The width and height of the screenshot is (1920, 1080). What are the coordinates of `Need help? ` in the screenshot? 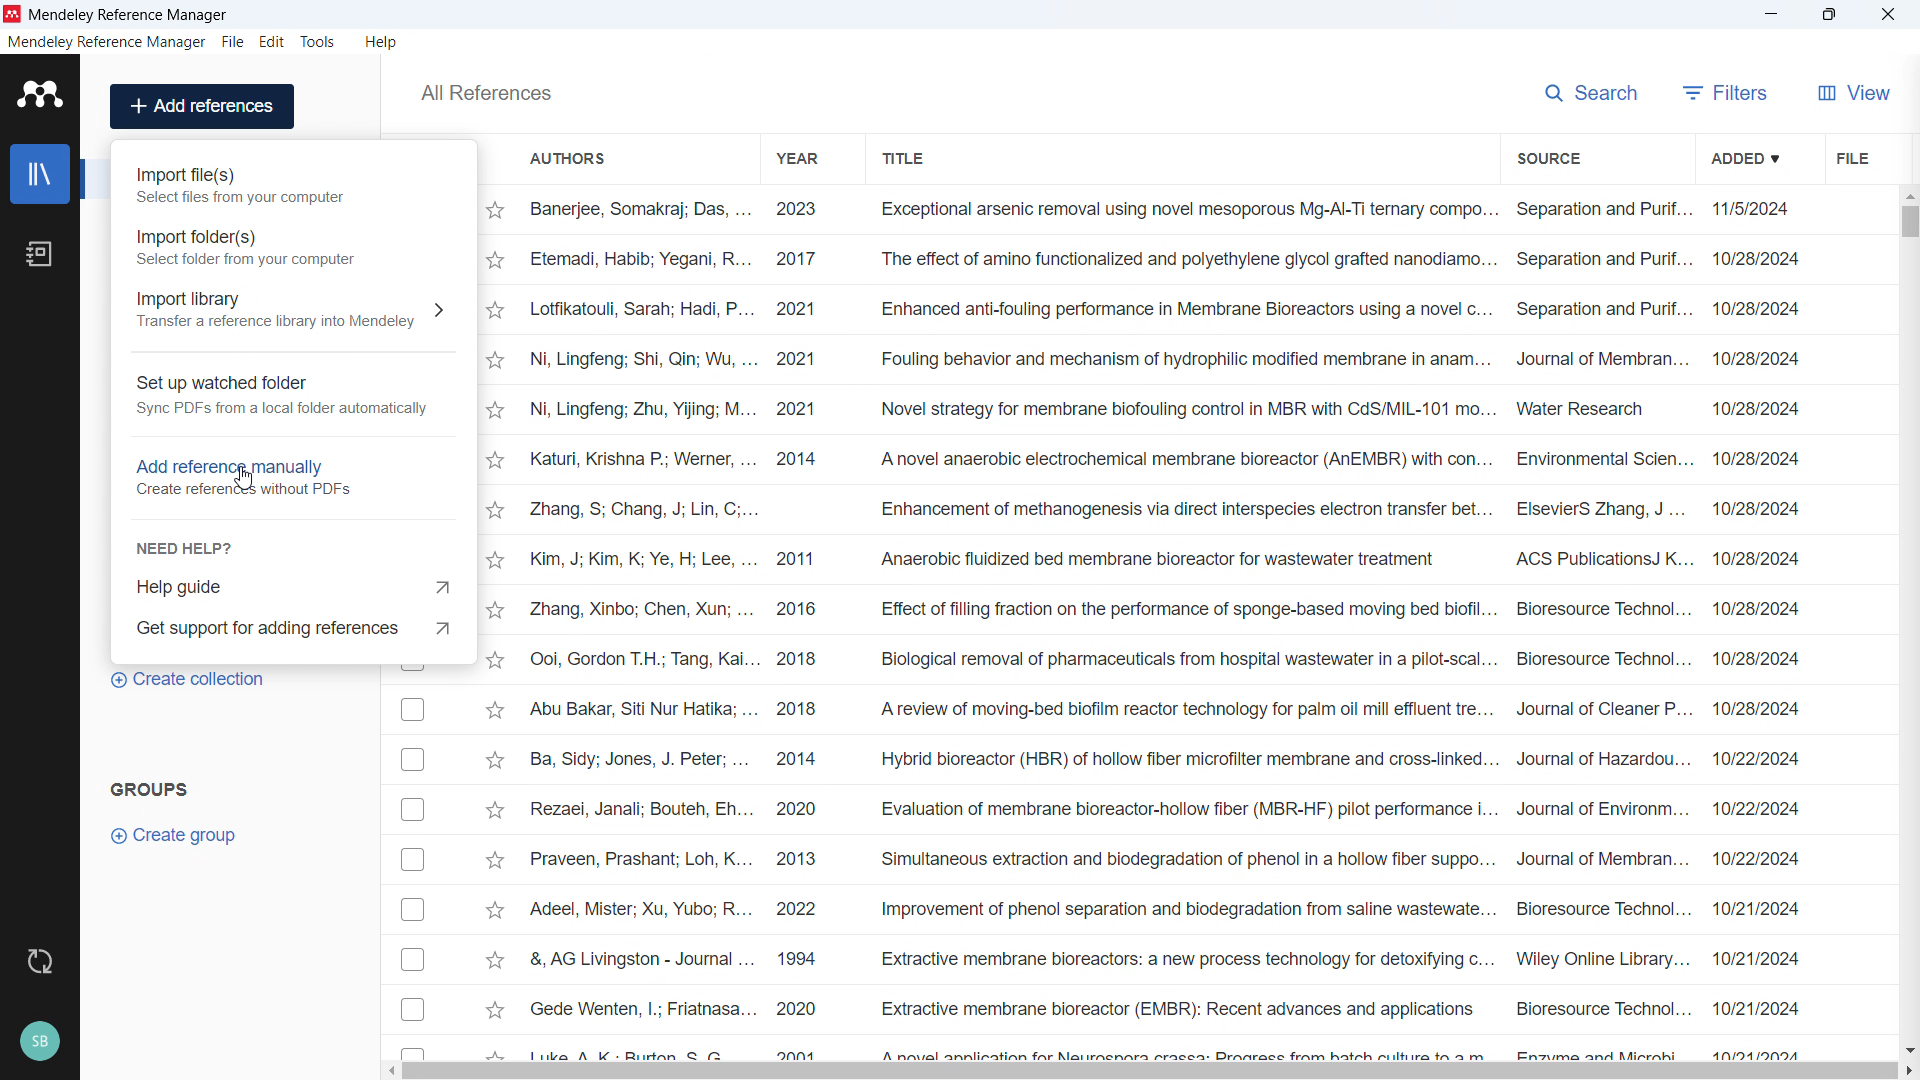 It's located at (186, 547).